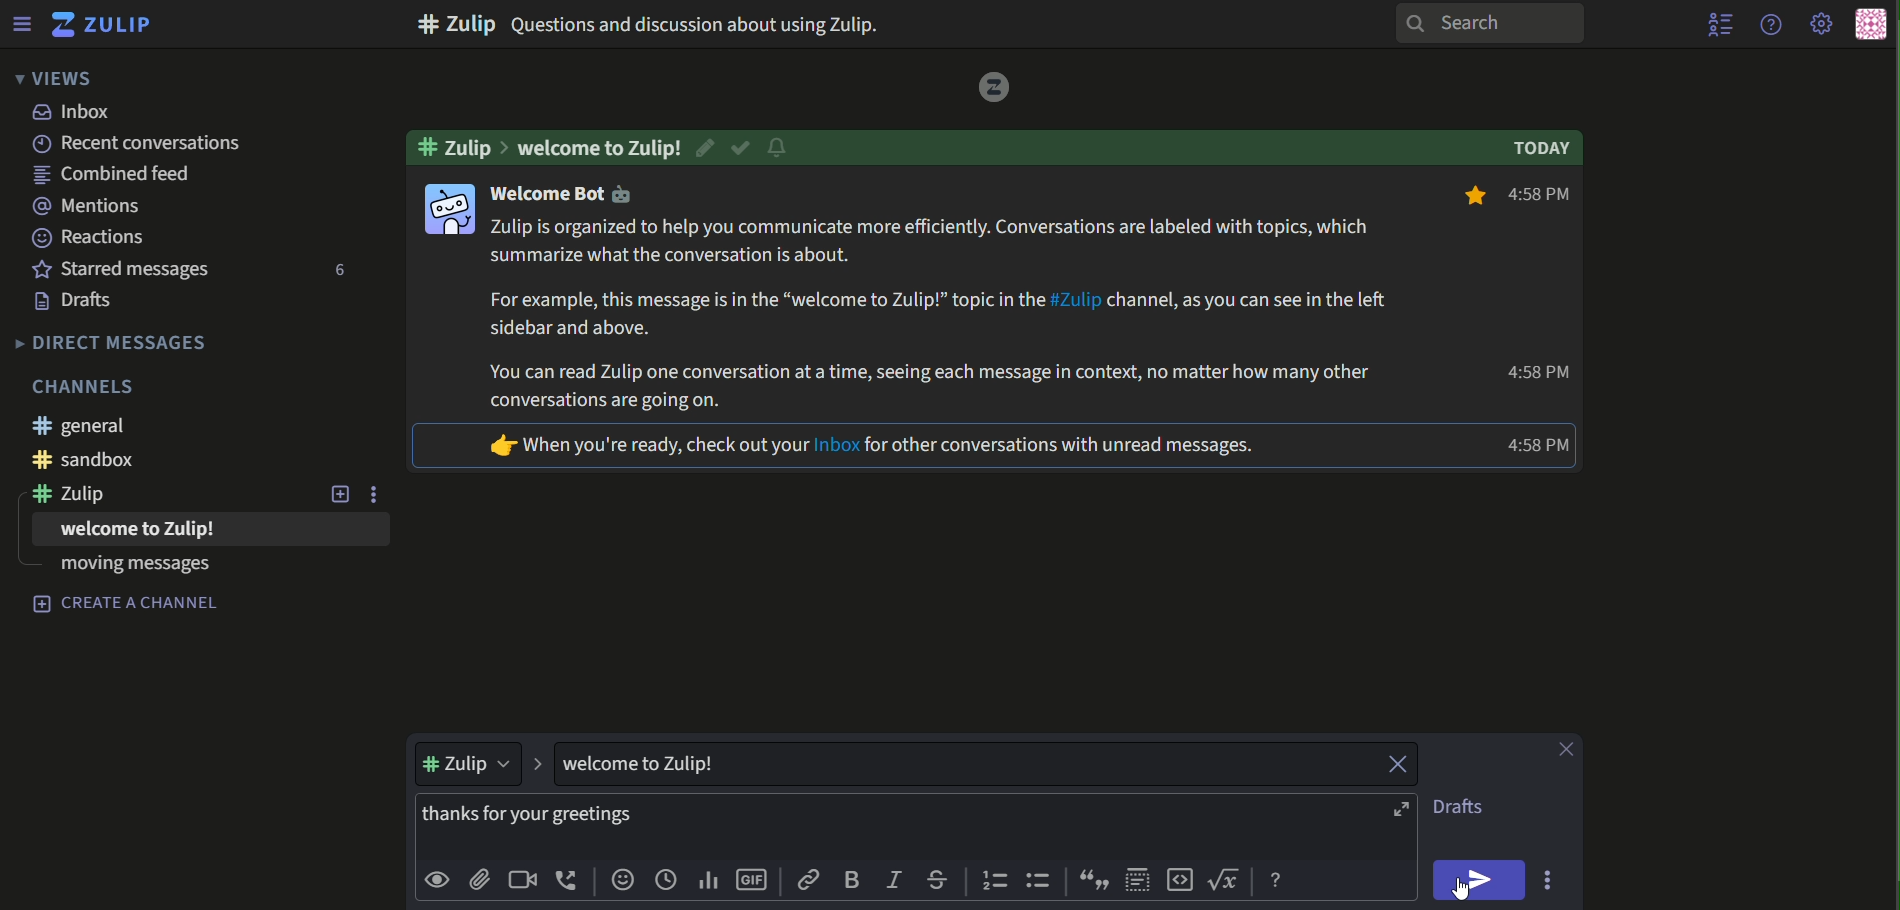  What do you see at coordinates (1387, 763) in the screenshot?
I see `close` at bounding box center [1387, 763].